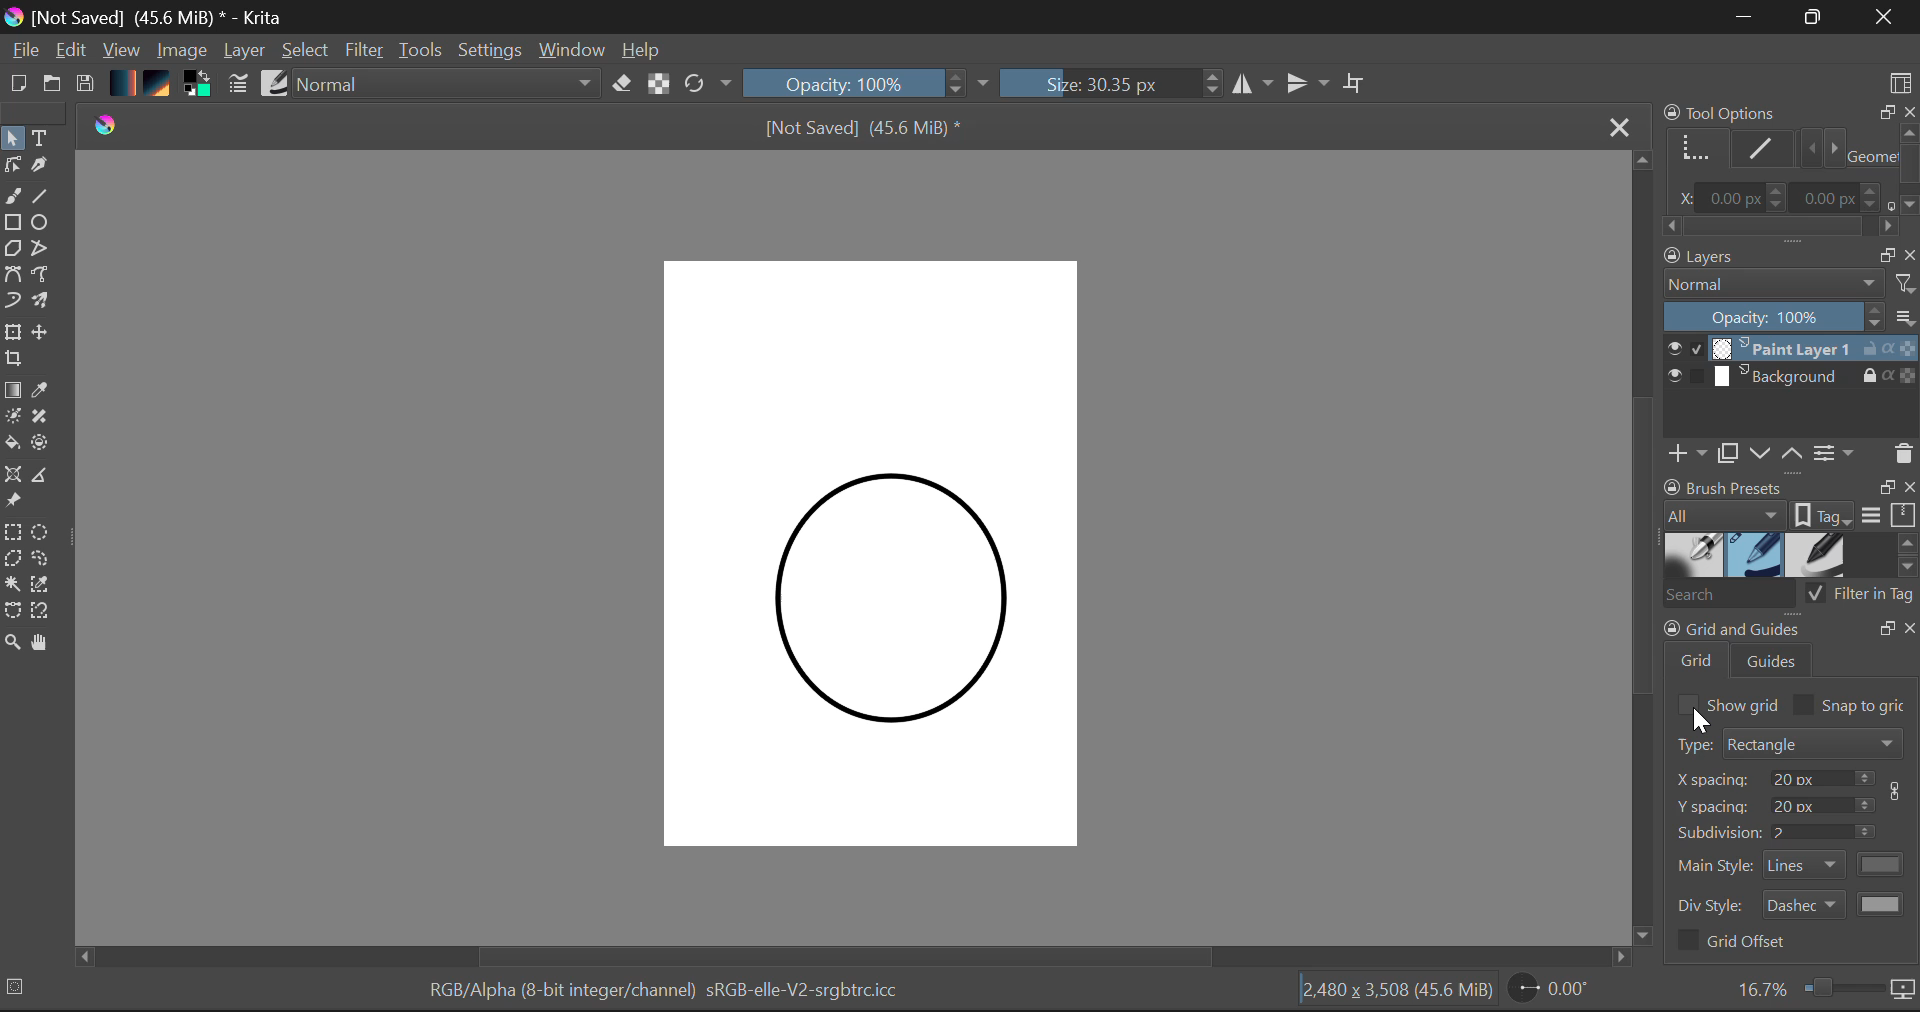  What do you see at coordinates (238, 85) in the screenshot?
I see `Brush Settings` at bounding box center [238, 85].